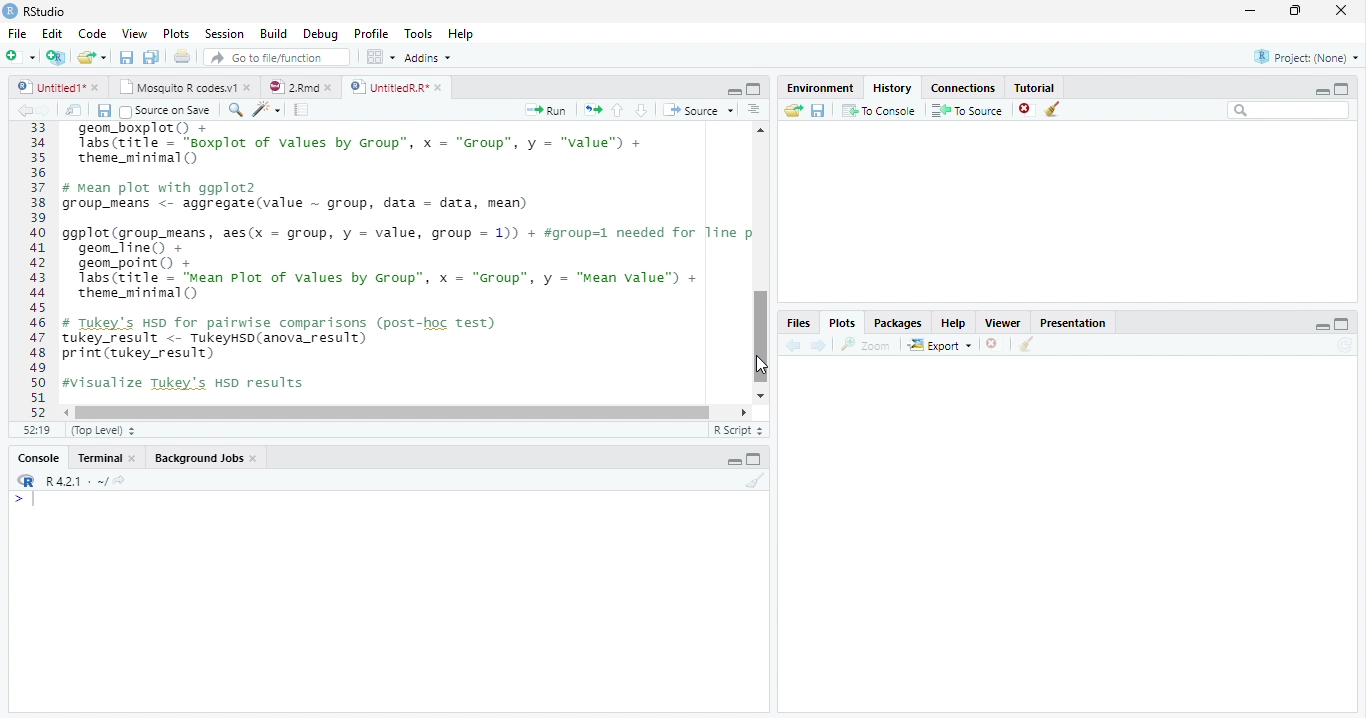 The width and height of the screenshot is (1366, 718). What do you see at coordinates (1005, 322) in the screenshot?
I see `Viewer` at bounding box center [1005, 322].